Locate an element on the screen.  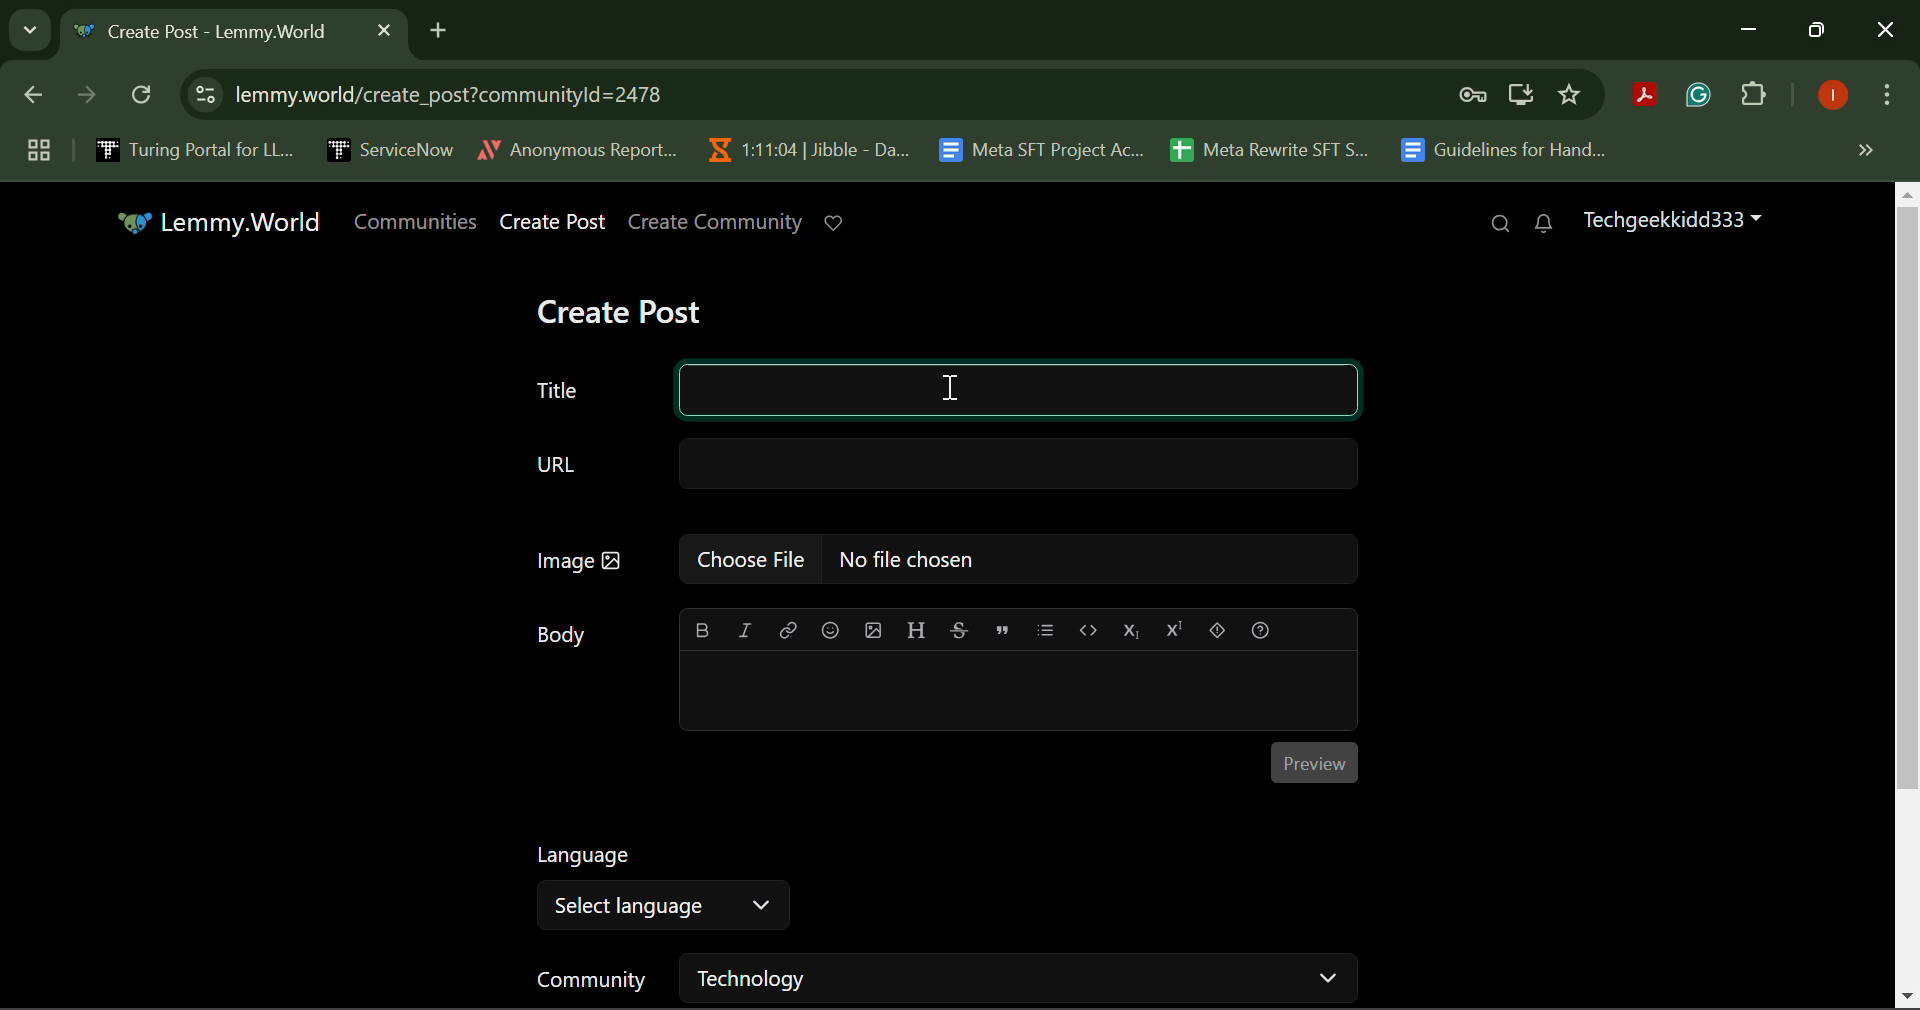
link is located at coordinates (788, 631).